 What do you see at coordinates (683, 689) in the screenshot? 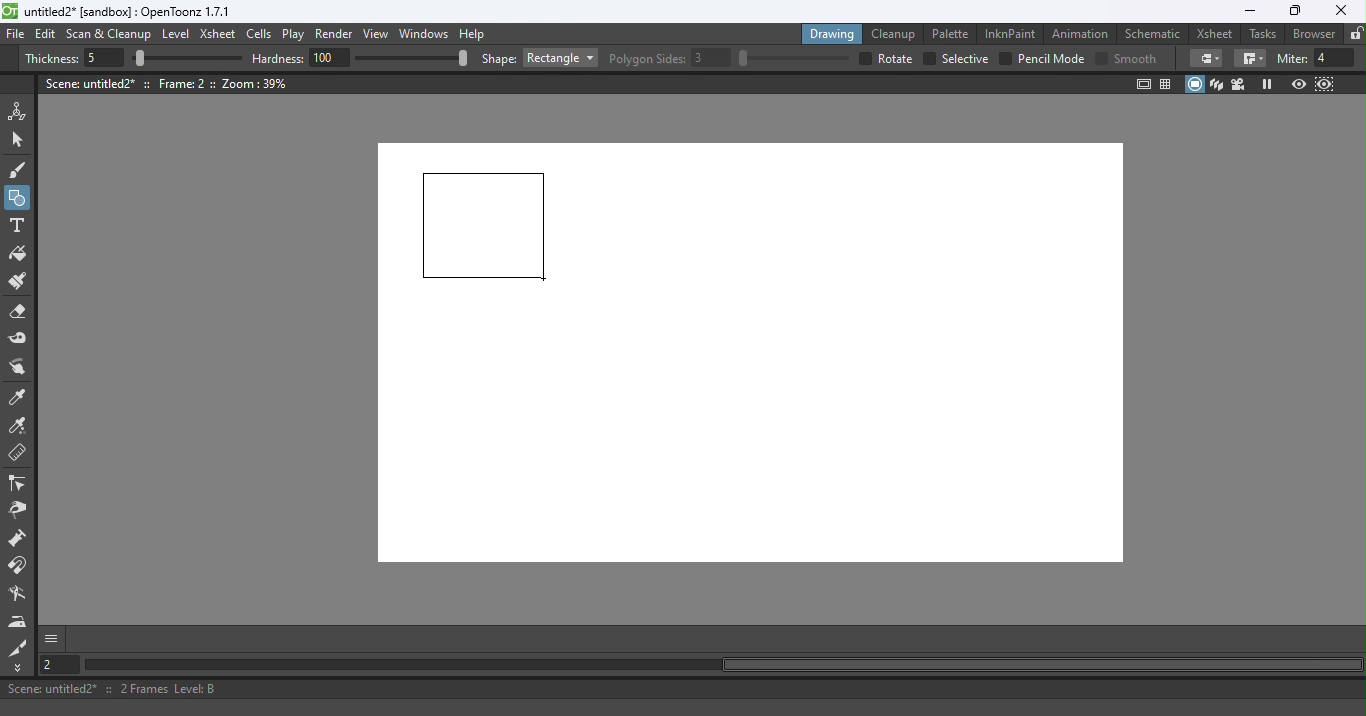
I see `Status bar` at bounding box center [683, 689].